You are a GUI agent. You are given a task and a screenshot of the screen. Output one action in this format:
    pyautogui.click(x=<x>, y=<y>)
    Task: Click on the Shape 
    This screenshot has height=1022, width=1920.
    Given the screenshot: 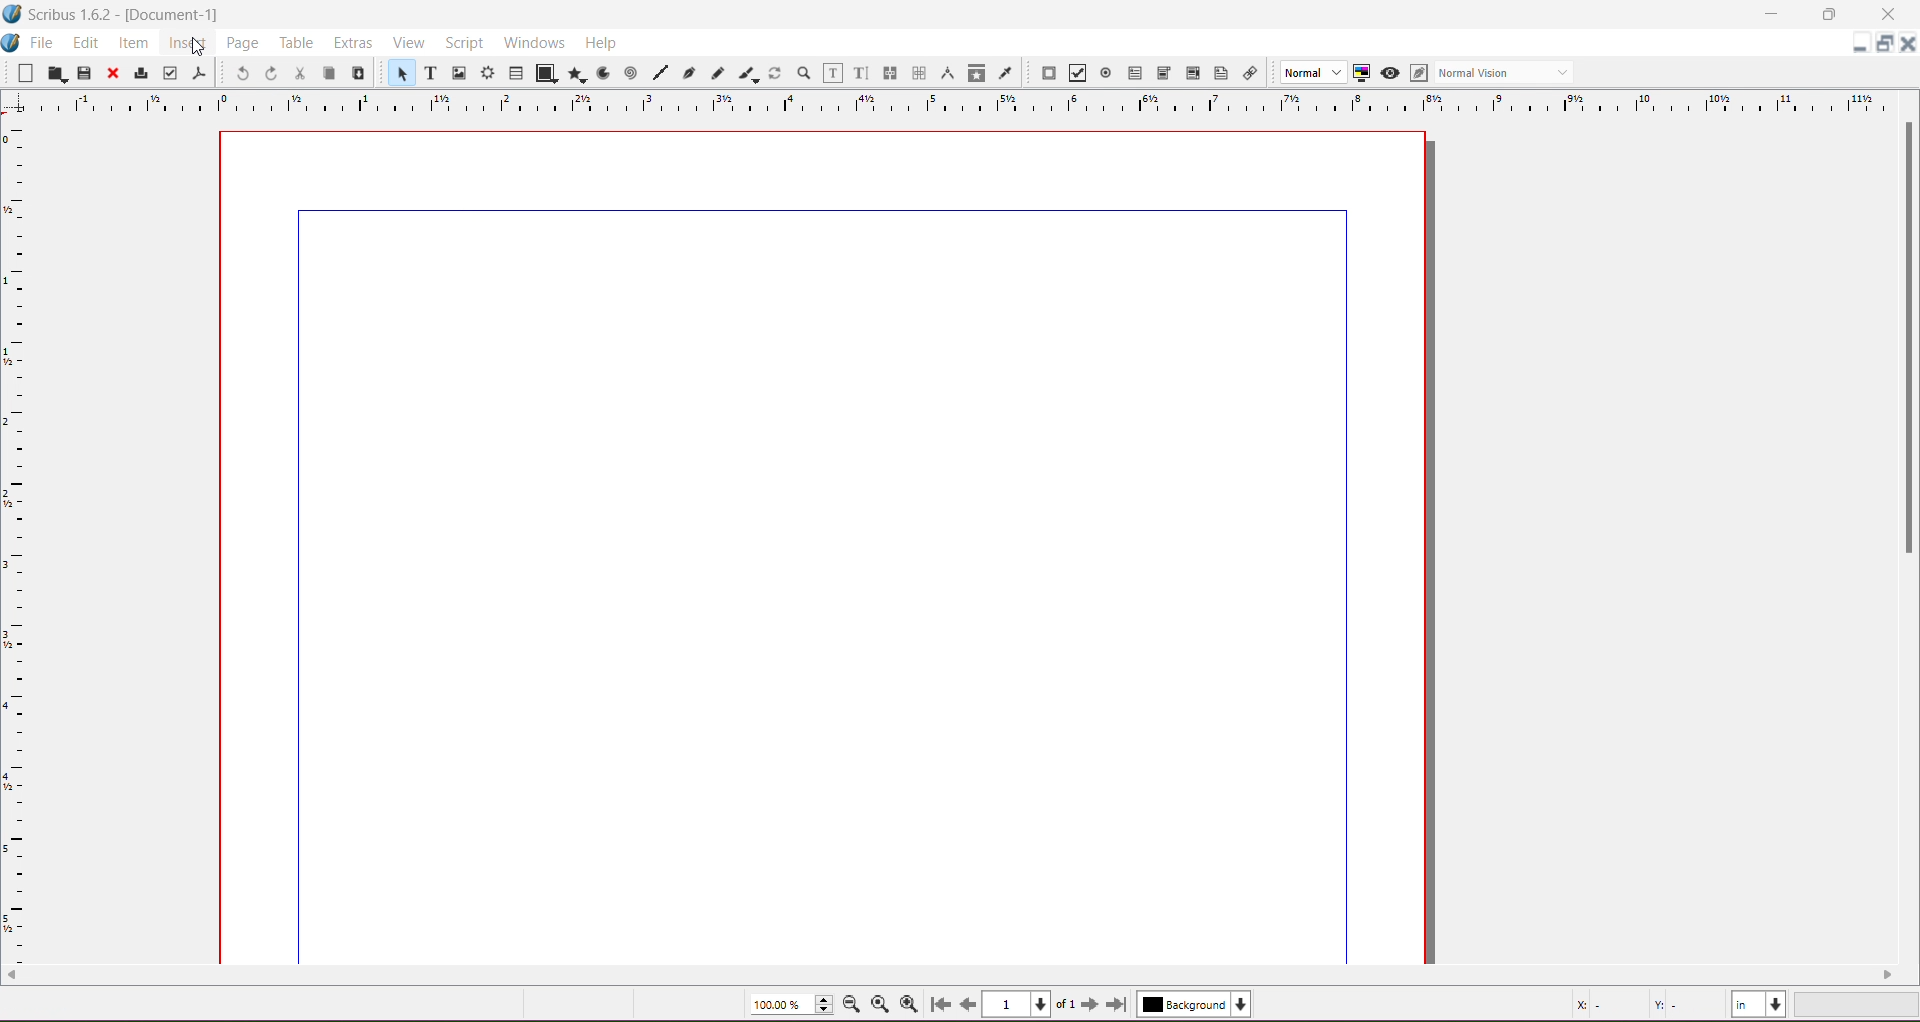 What is the action you would take?
    pyautogui.click(x=545, y=74)
    